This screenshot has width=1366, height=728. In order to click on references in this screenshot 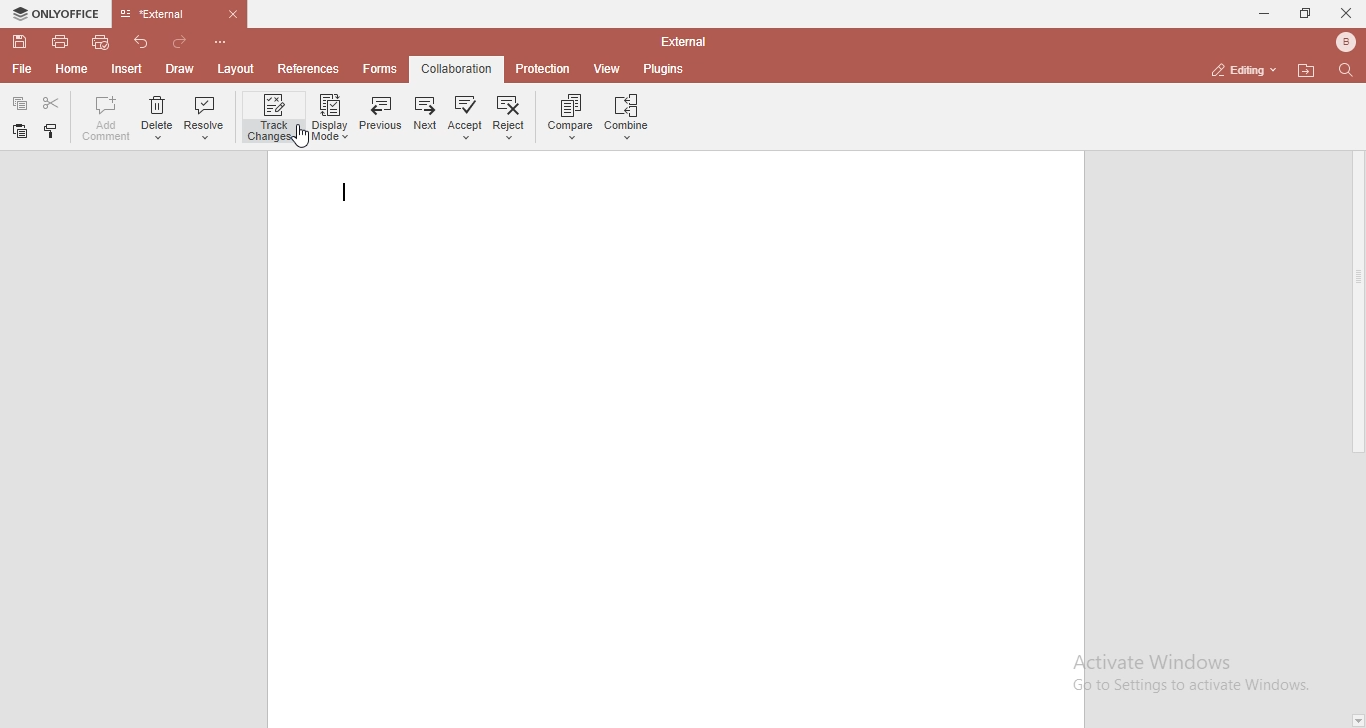, I will do `click(311, 68)`.